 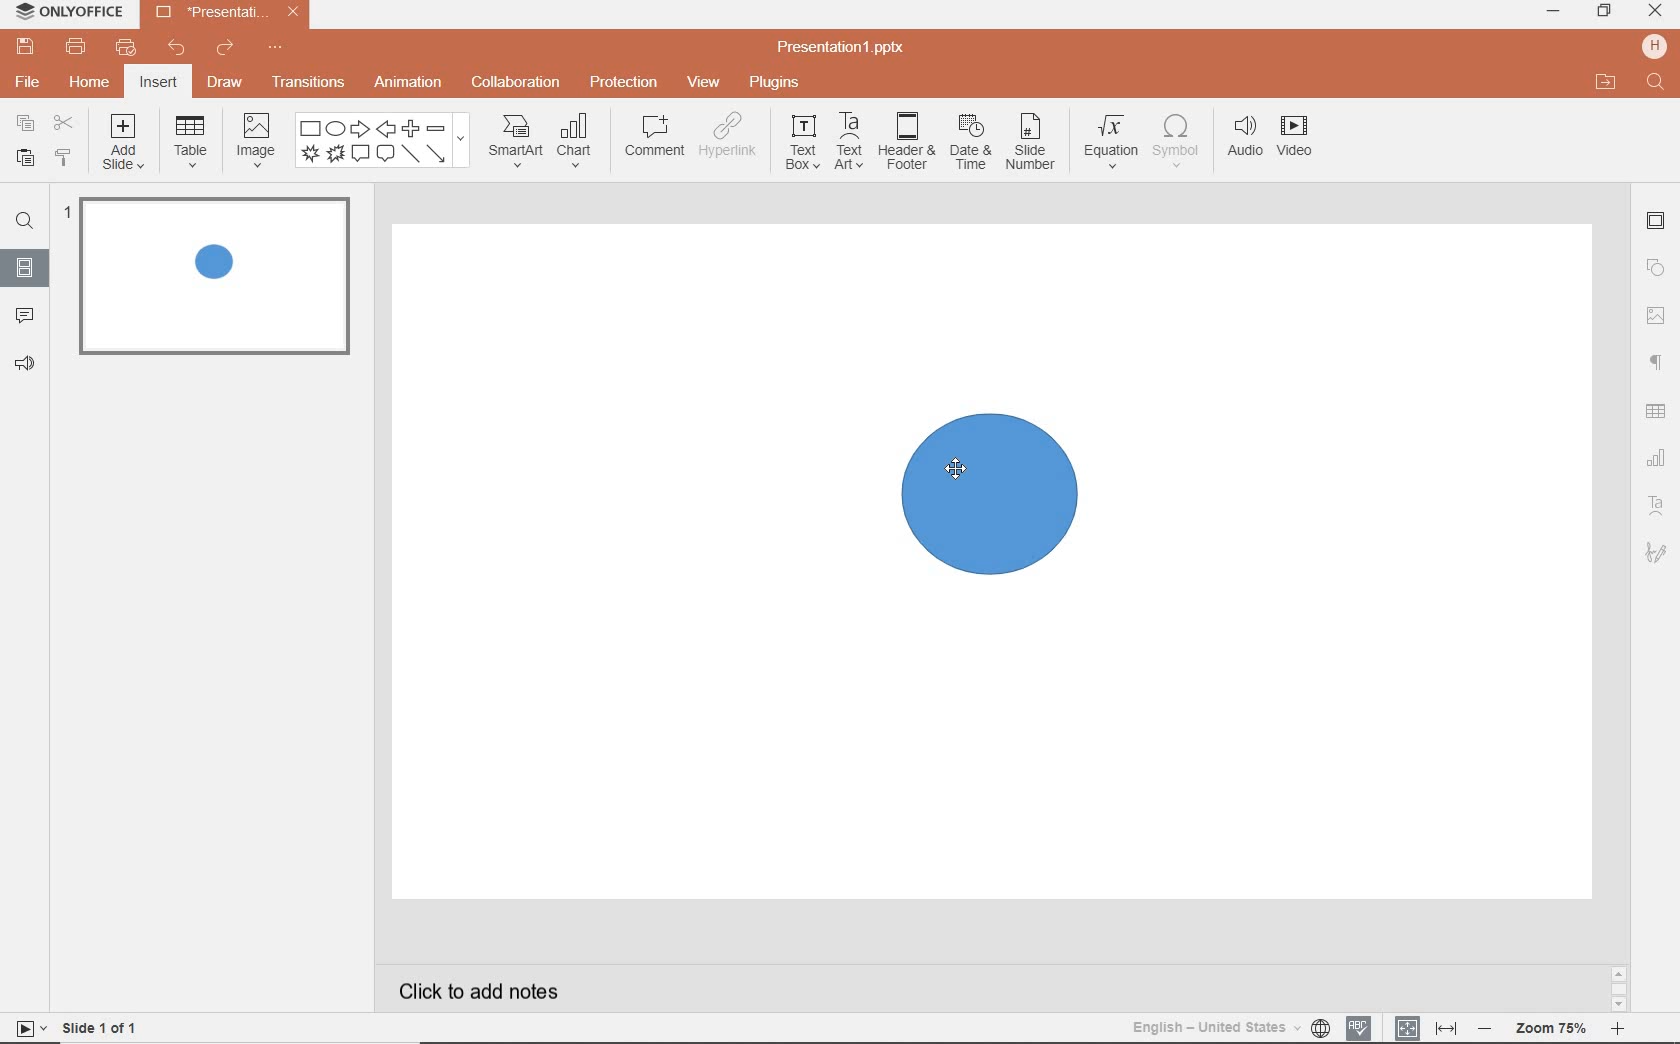 What do you see at coordinates (1218, 1029) in the screenshot?
I see `text language` at bounding box center [1218, 1029].